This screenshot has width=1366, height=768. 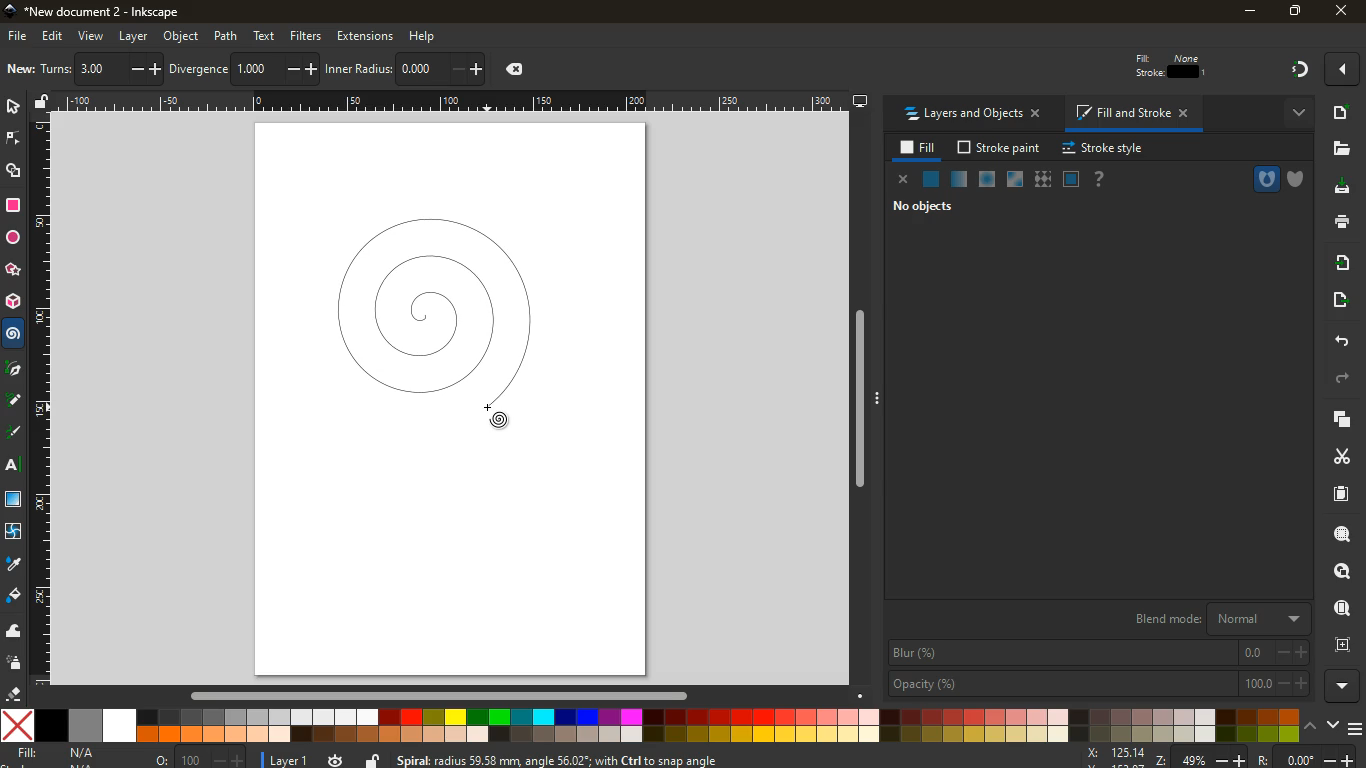 I want to click on view, so click(x=92, y=37).